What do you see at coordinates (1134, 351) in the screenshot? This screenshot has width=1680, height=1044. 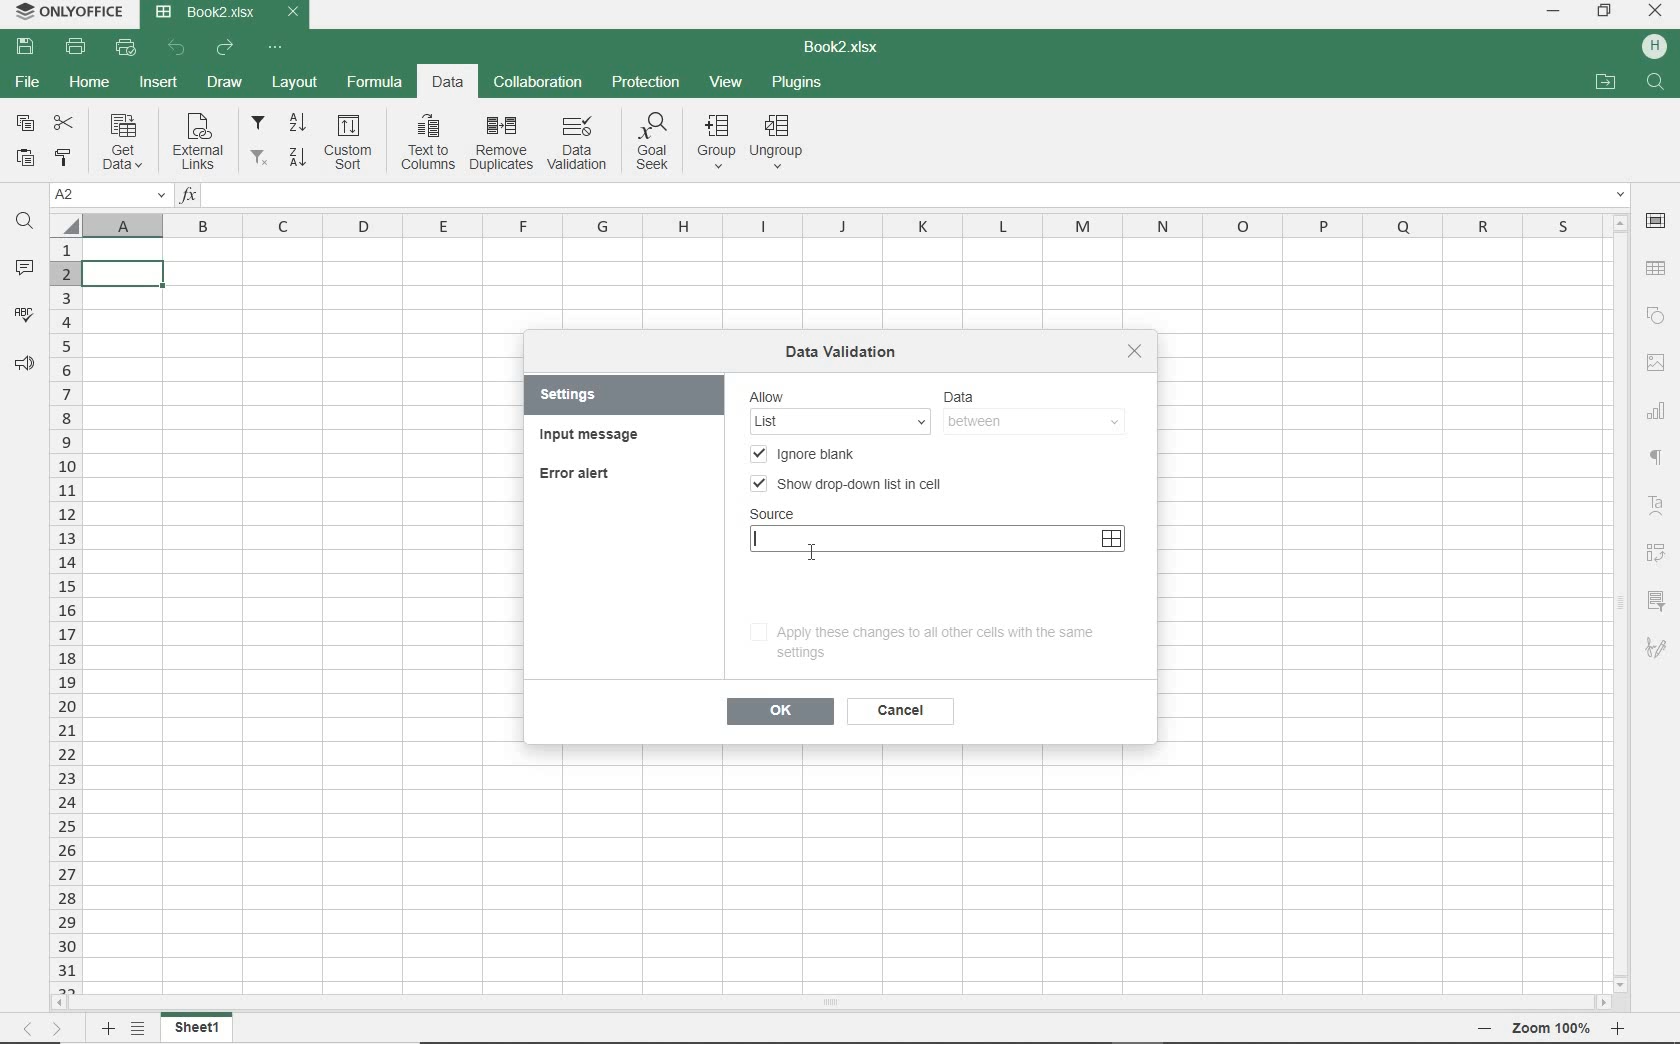 I see `close` at bounding box center [1134, 351].